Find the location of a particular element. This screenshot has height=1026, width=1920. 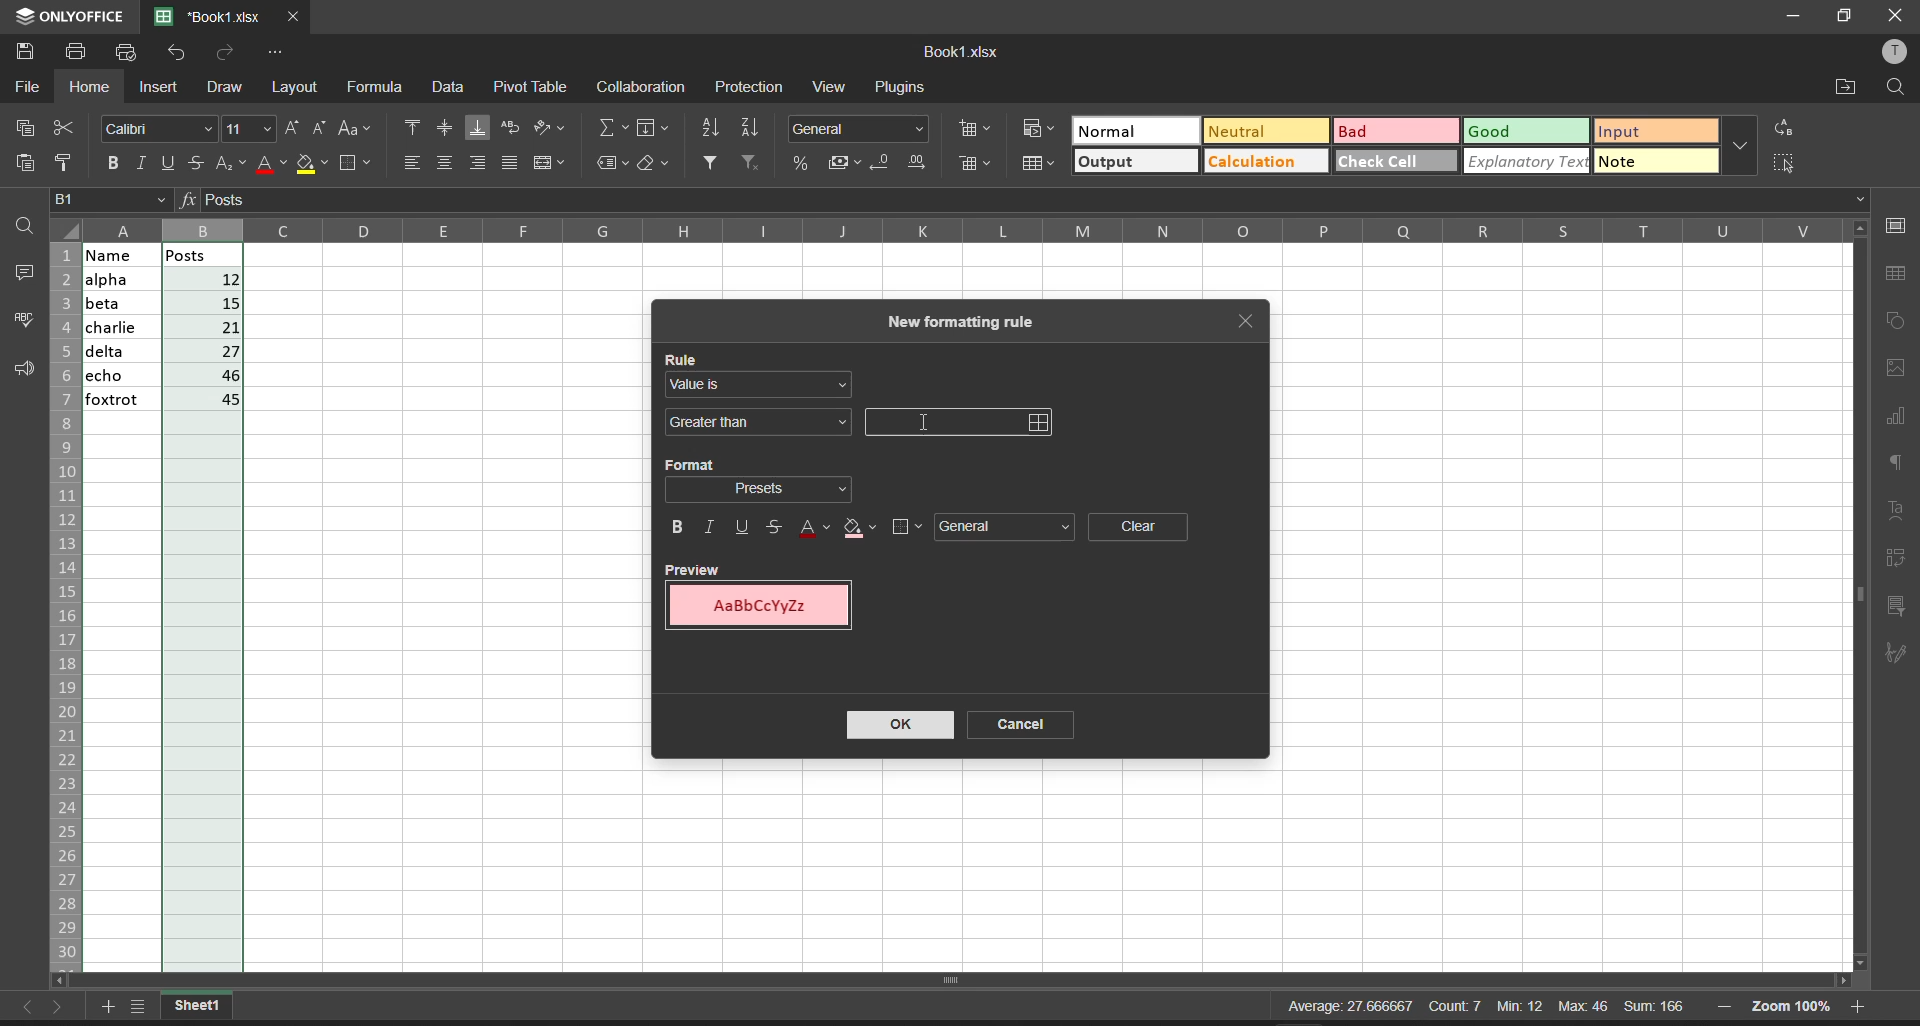

table settings is located at coordinates (1901, 274).